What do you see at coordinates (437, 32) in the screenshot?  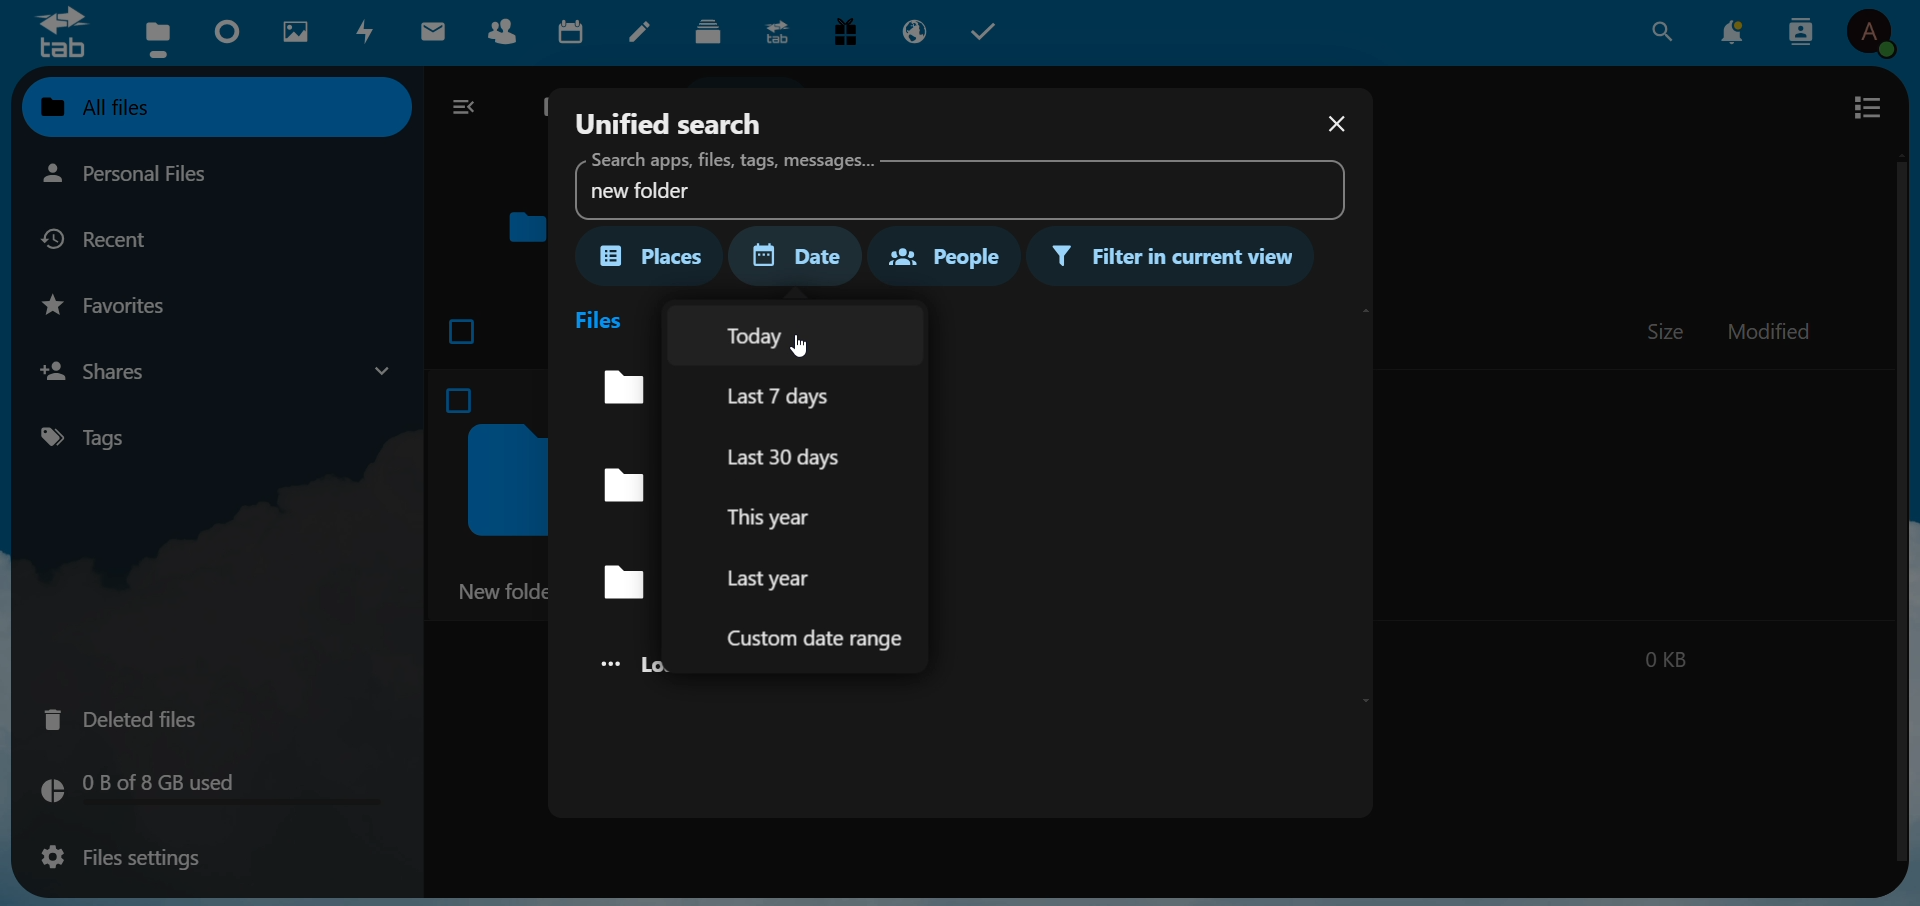 I see `mail` at bounding box center [437, 32].